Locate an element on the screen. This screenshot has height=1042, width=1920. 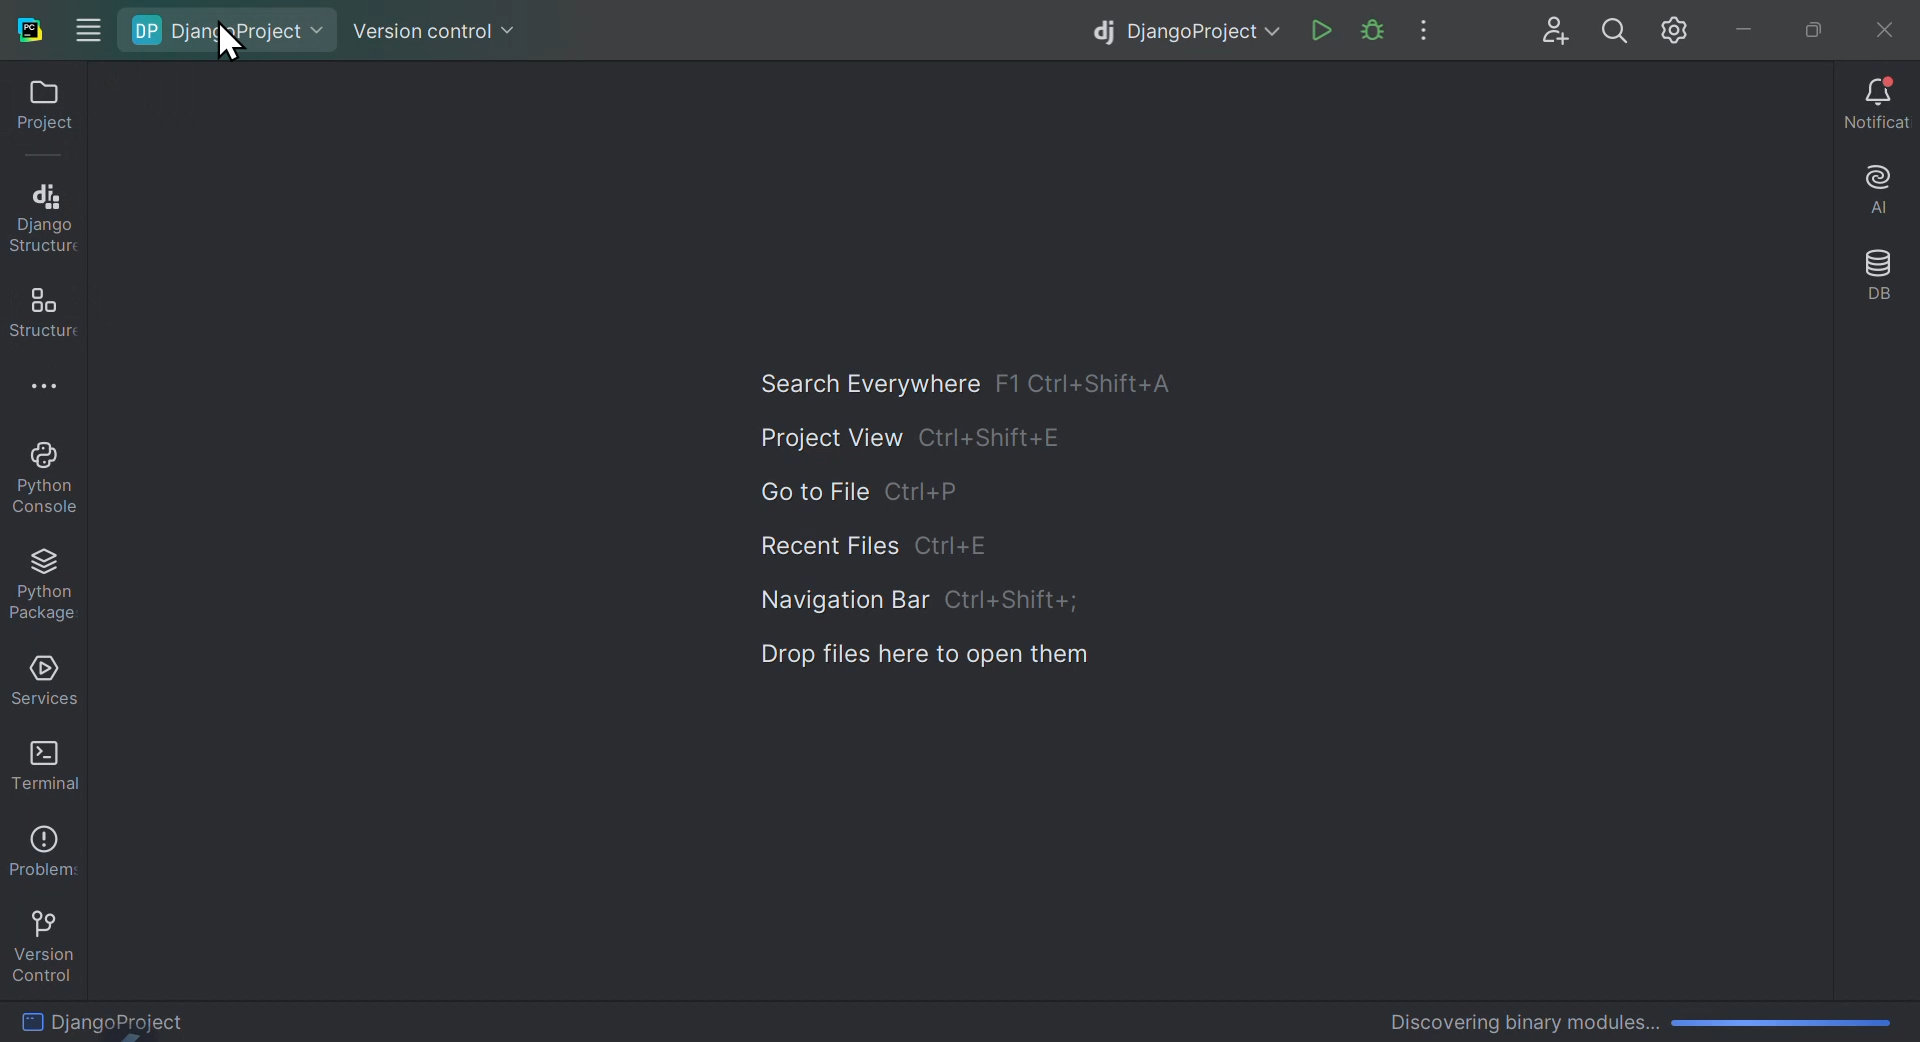
Settings is located at coordinates (1679, 31).